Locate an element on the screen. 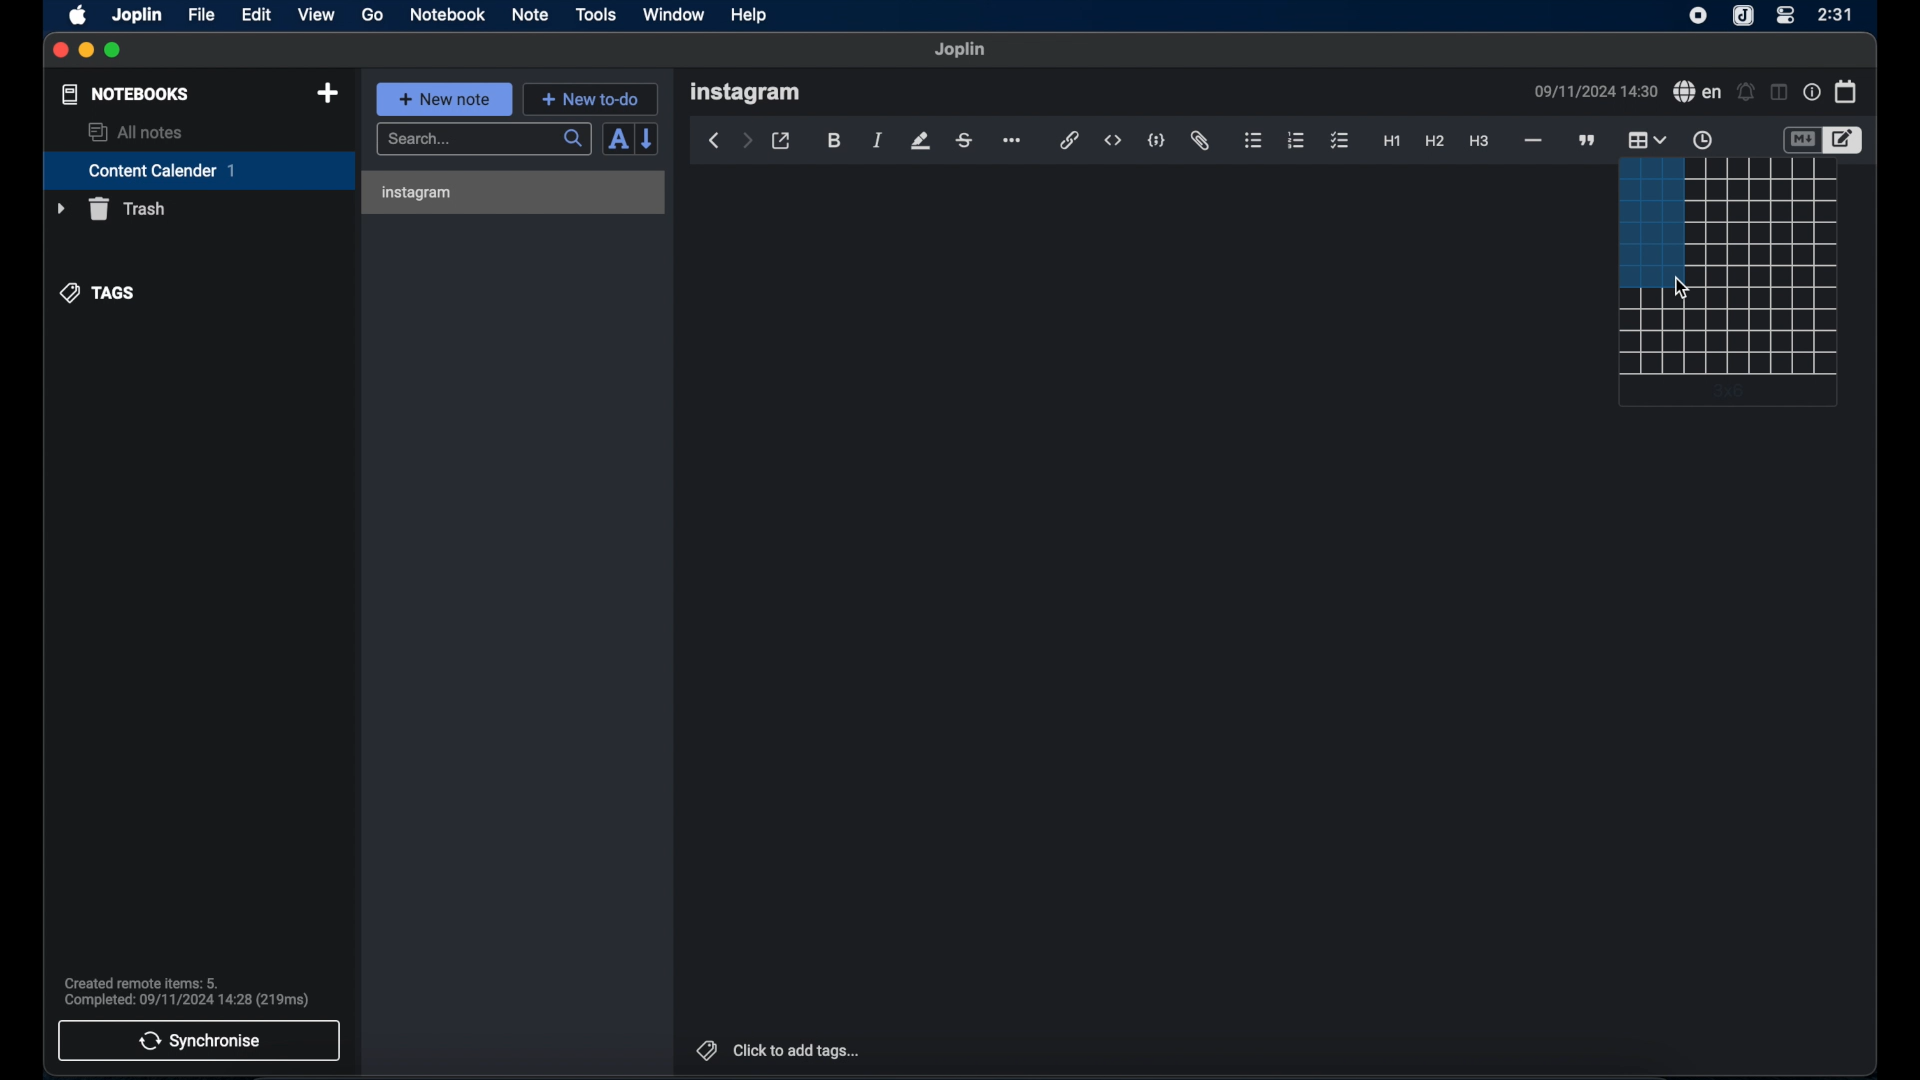 The width and height of the screenshot is (1920, 1080). insert time is located at coordinates (1704, 140).